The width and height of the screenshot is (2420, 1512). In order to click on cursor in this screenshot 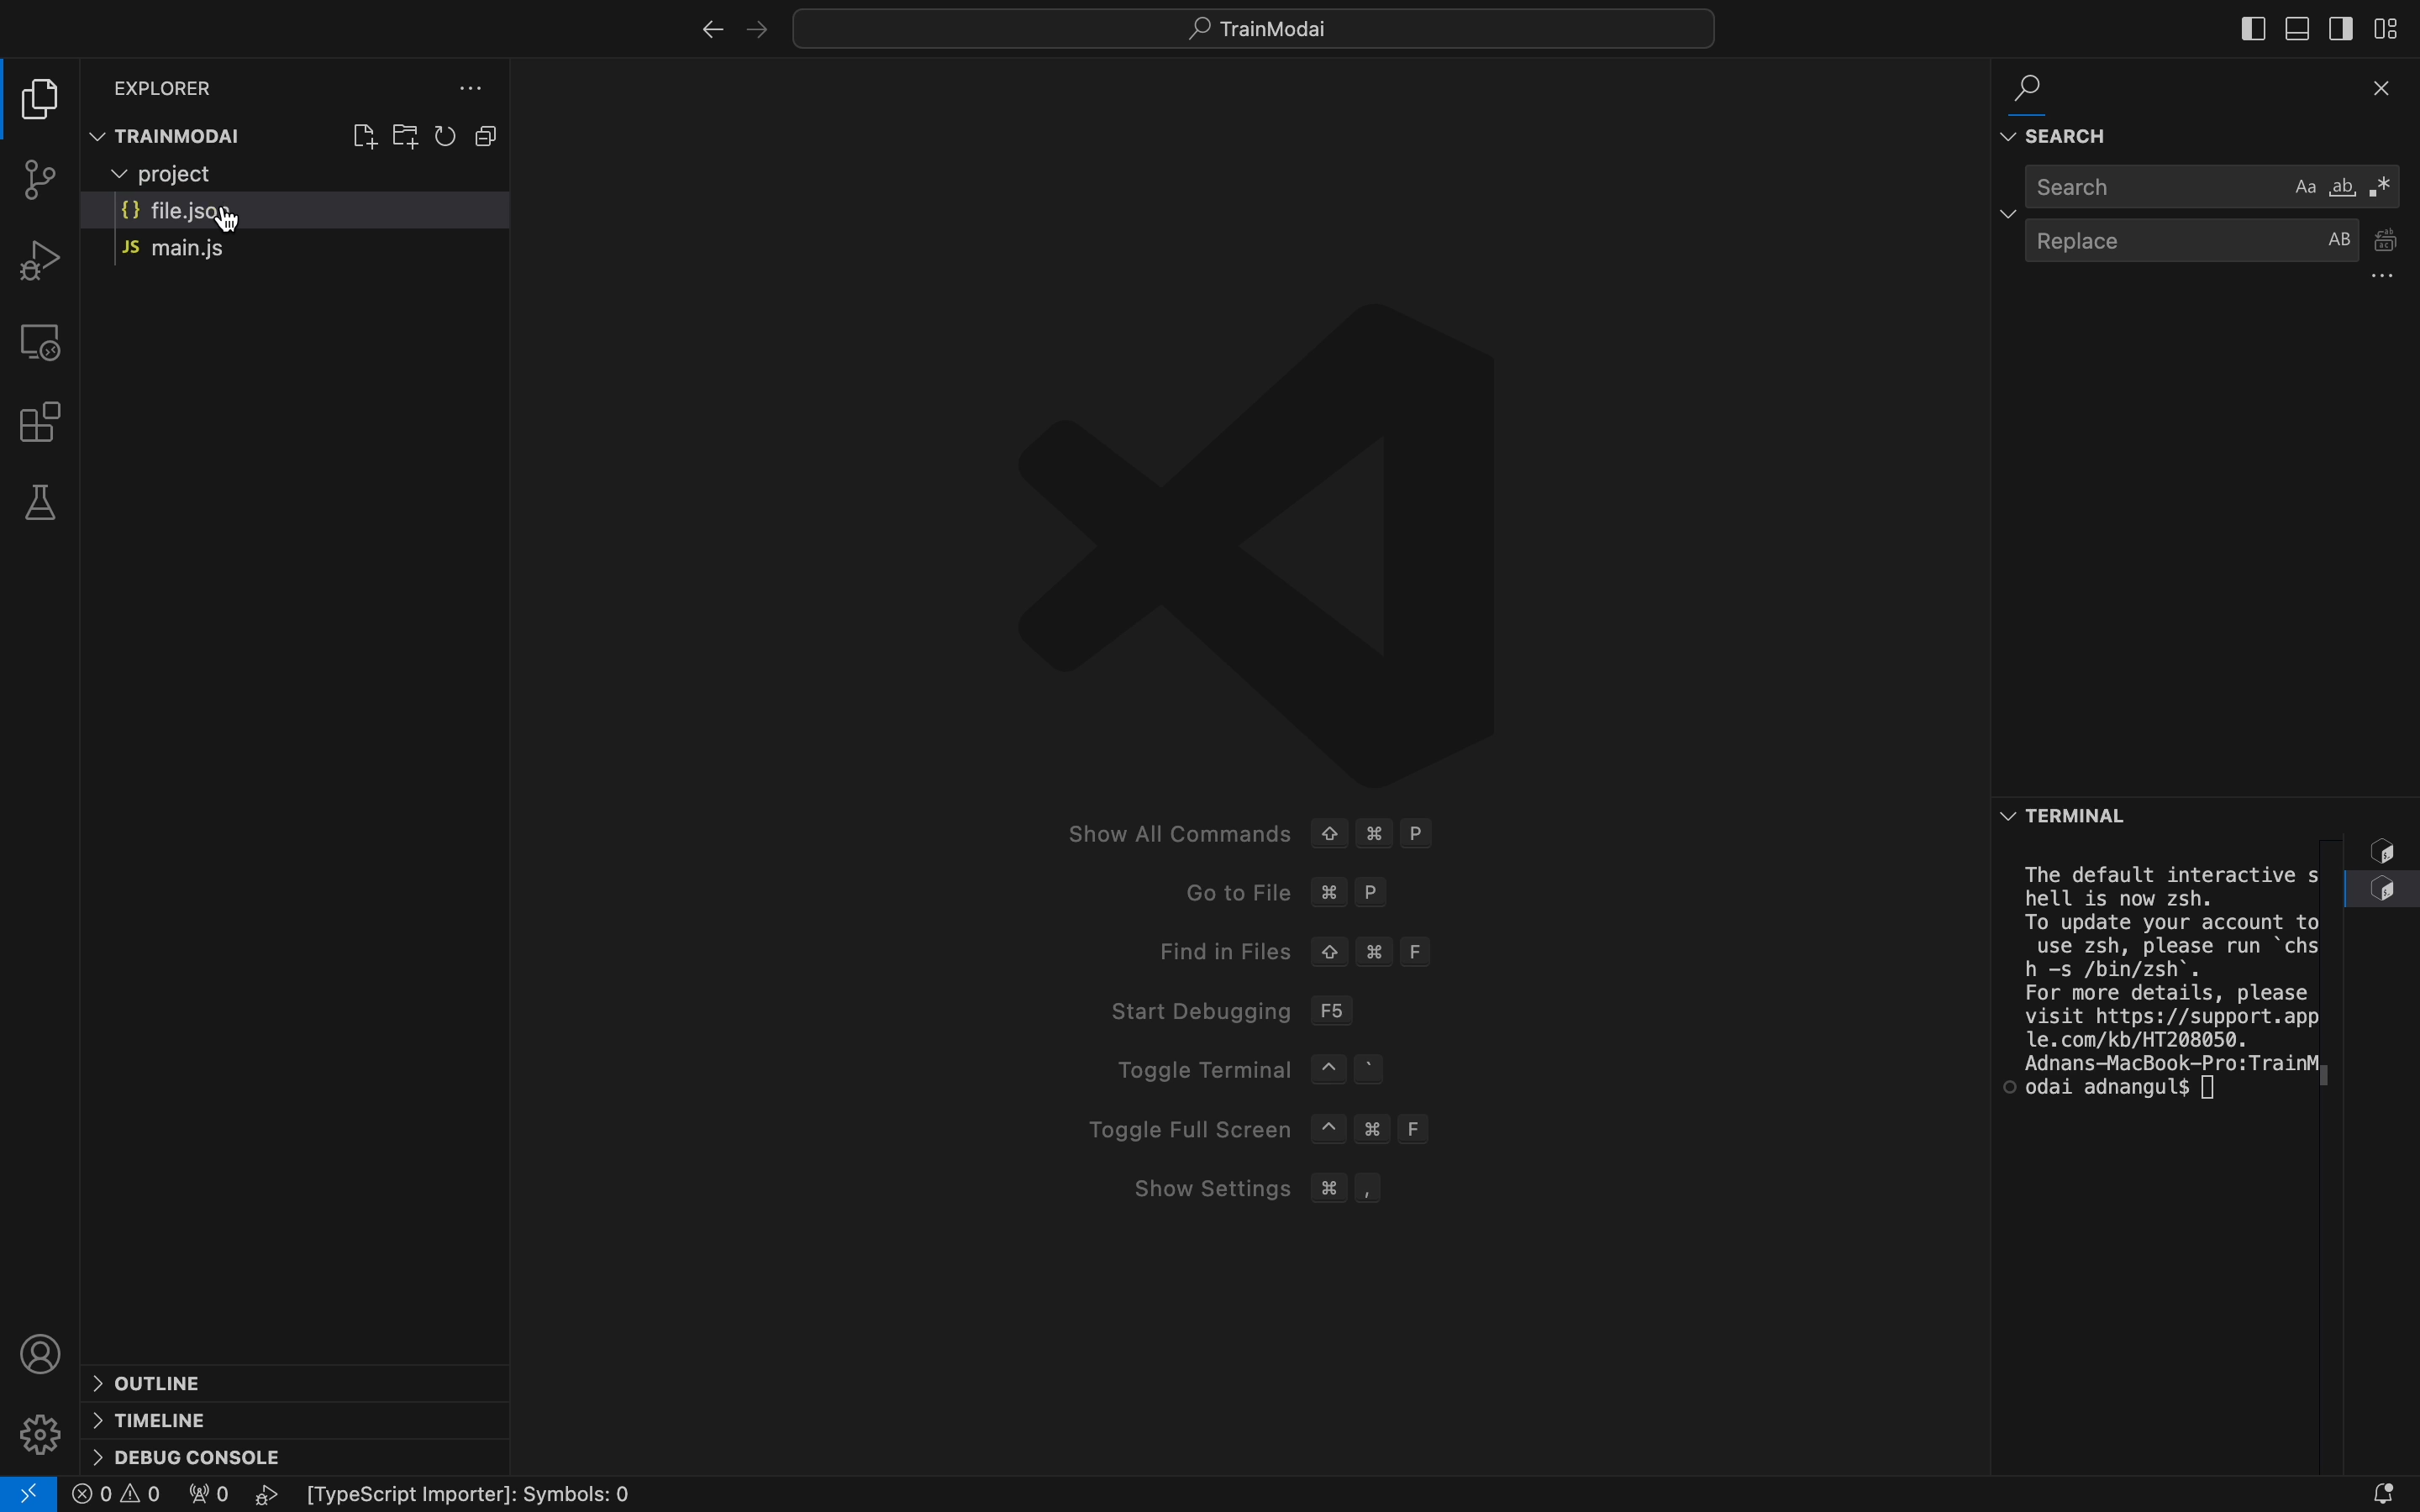, I will do `click(236, 224)`.